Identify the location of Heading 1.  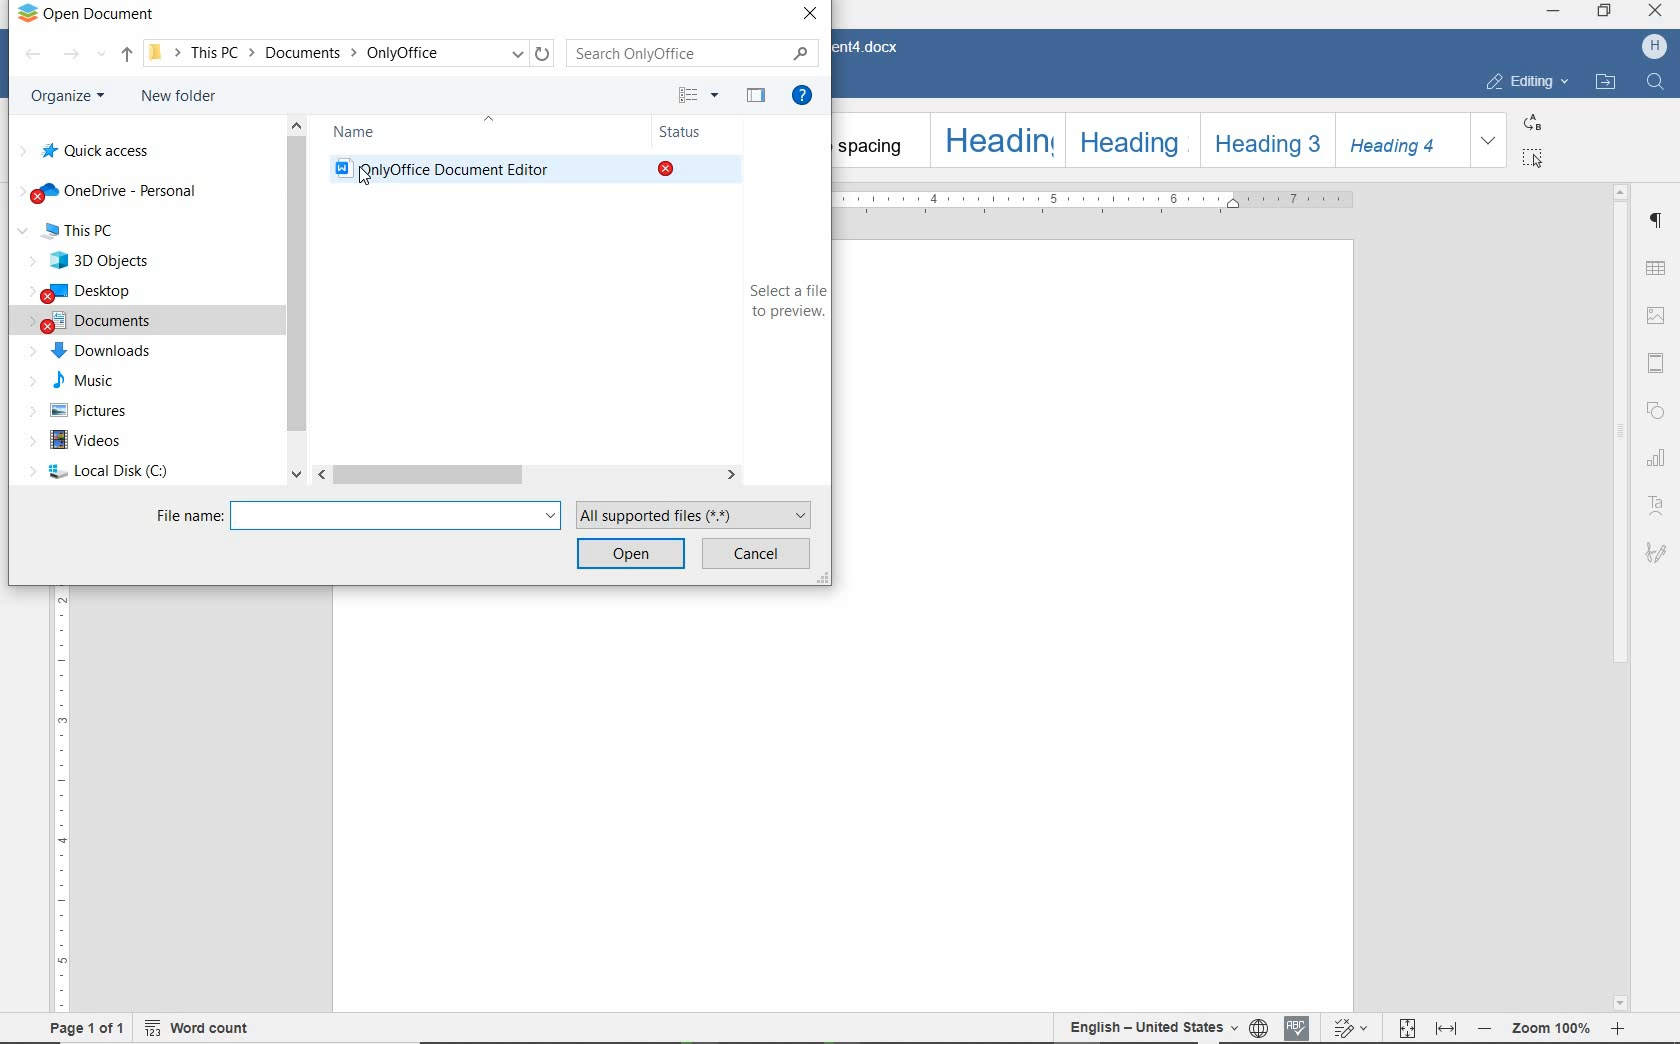
(997, 139).